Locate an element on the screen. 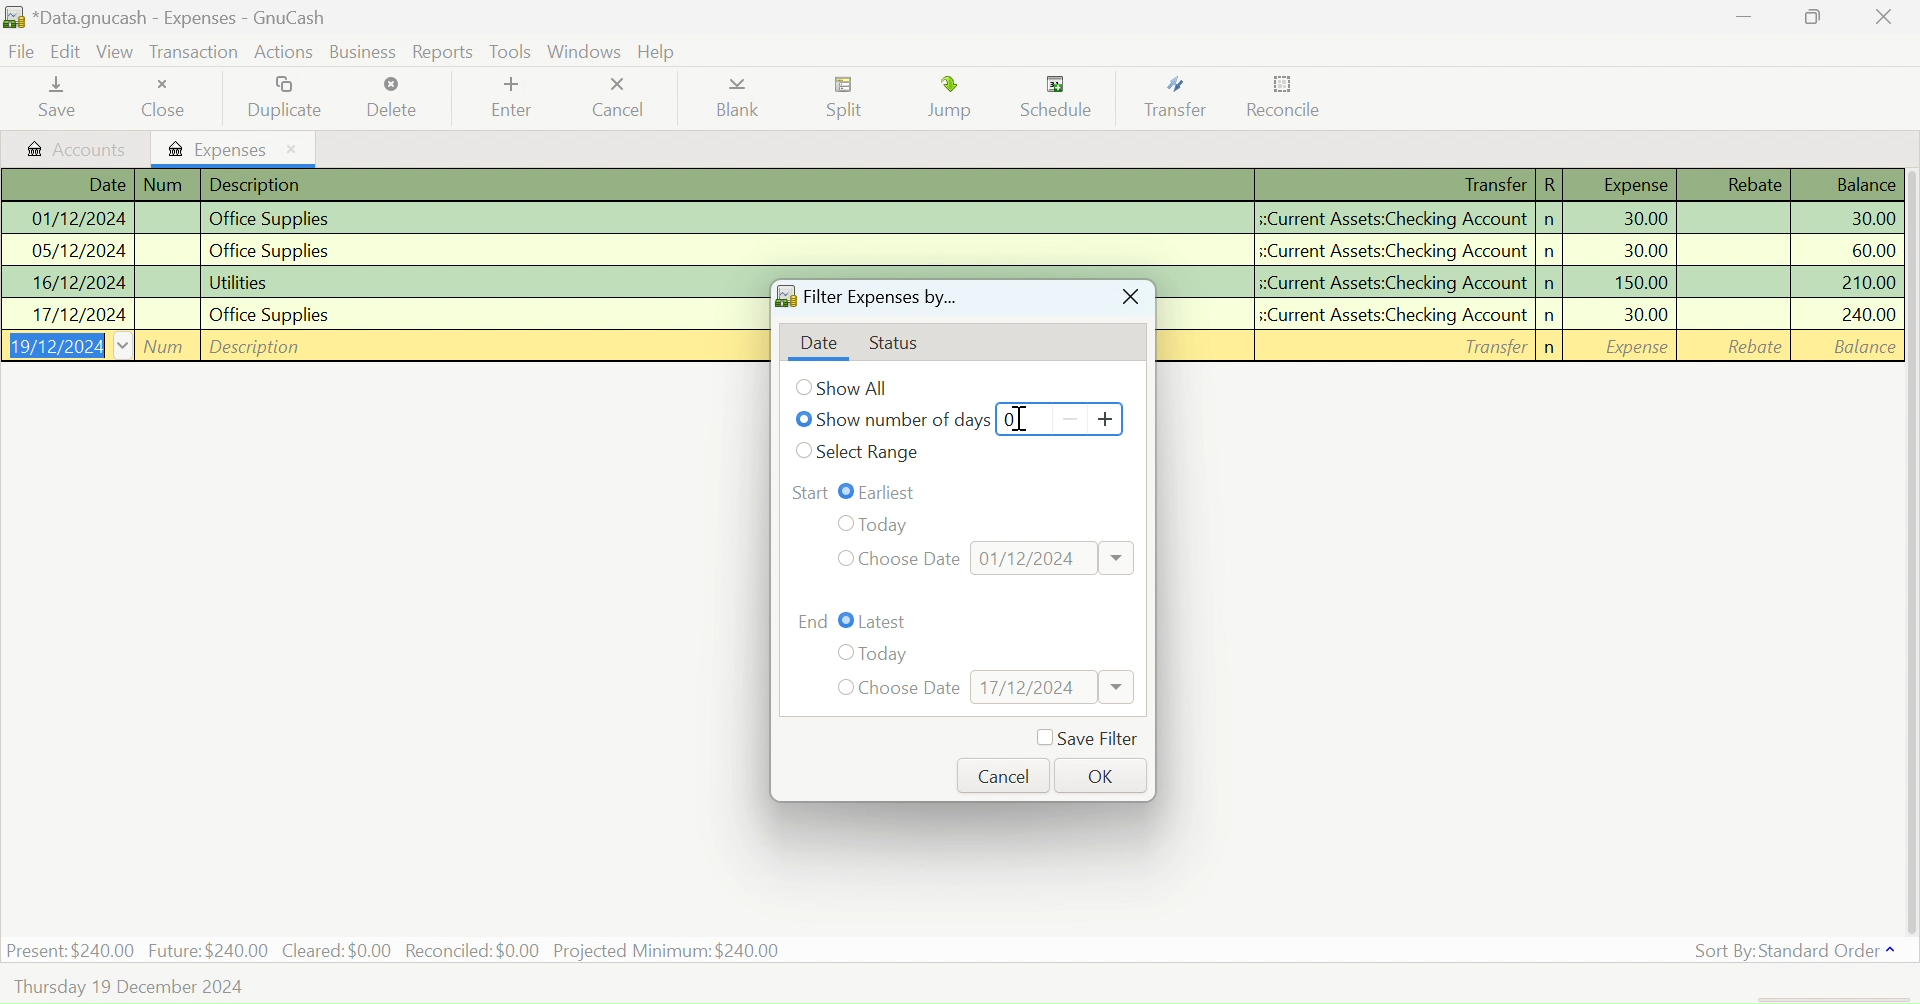 This screenshot has width=1920, height=1004. Business is located at coordinates (366, 52).